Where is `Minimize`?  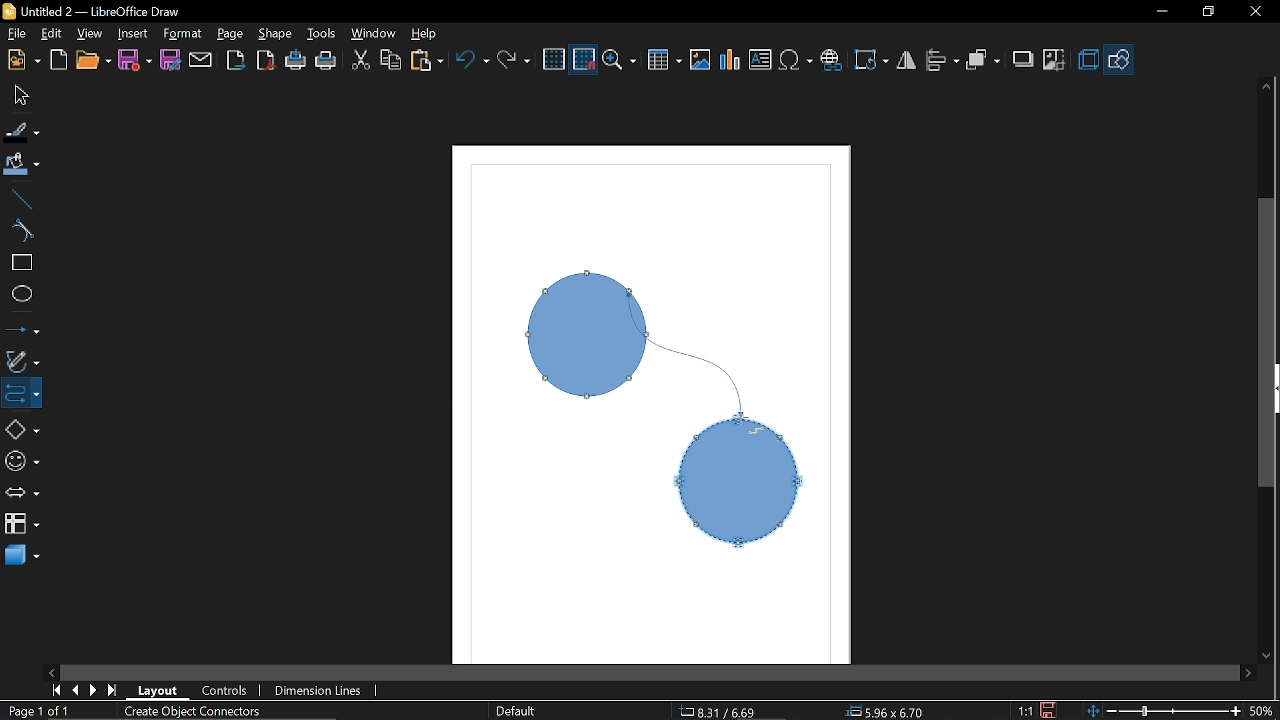
Minimize is located at coordinates (1157, 15).